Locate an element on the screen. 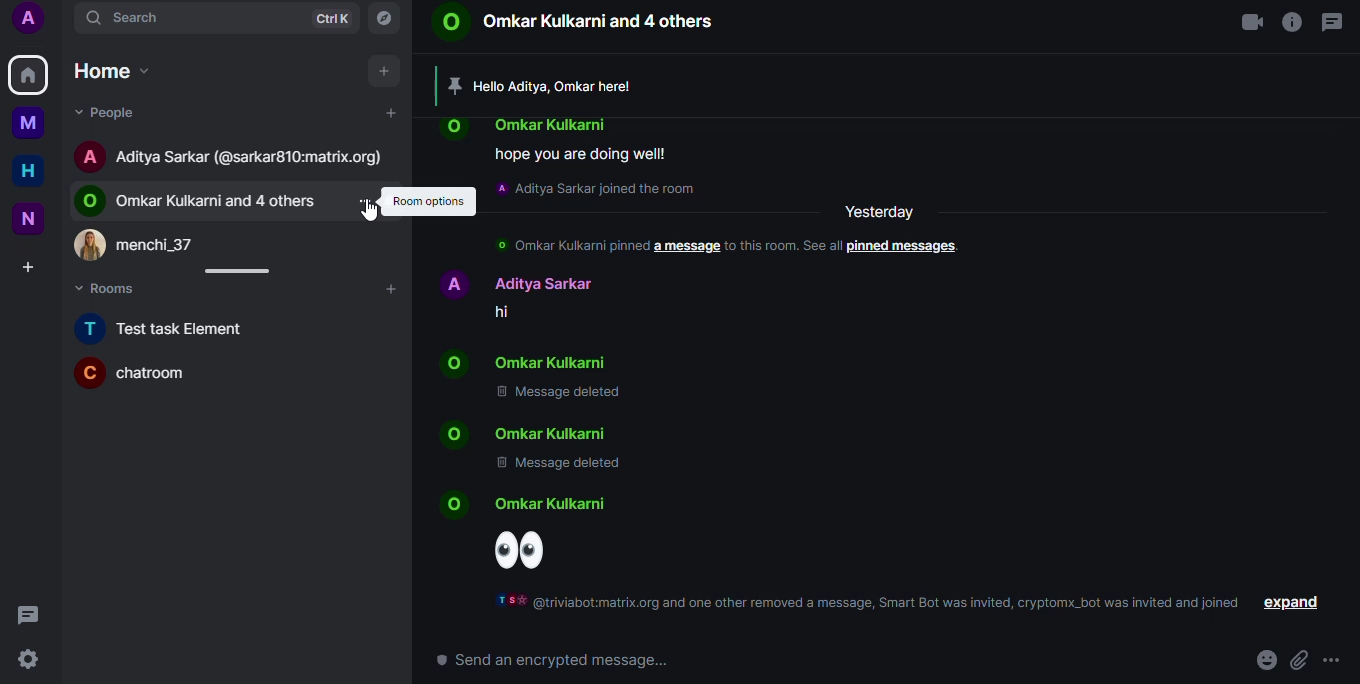  rooms is located at coordinates (118, 290).